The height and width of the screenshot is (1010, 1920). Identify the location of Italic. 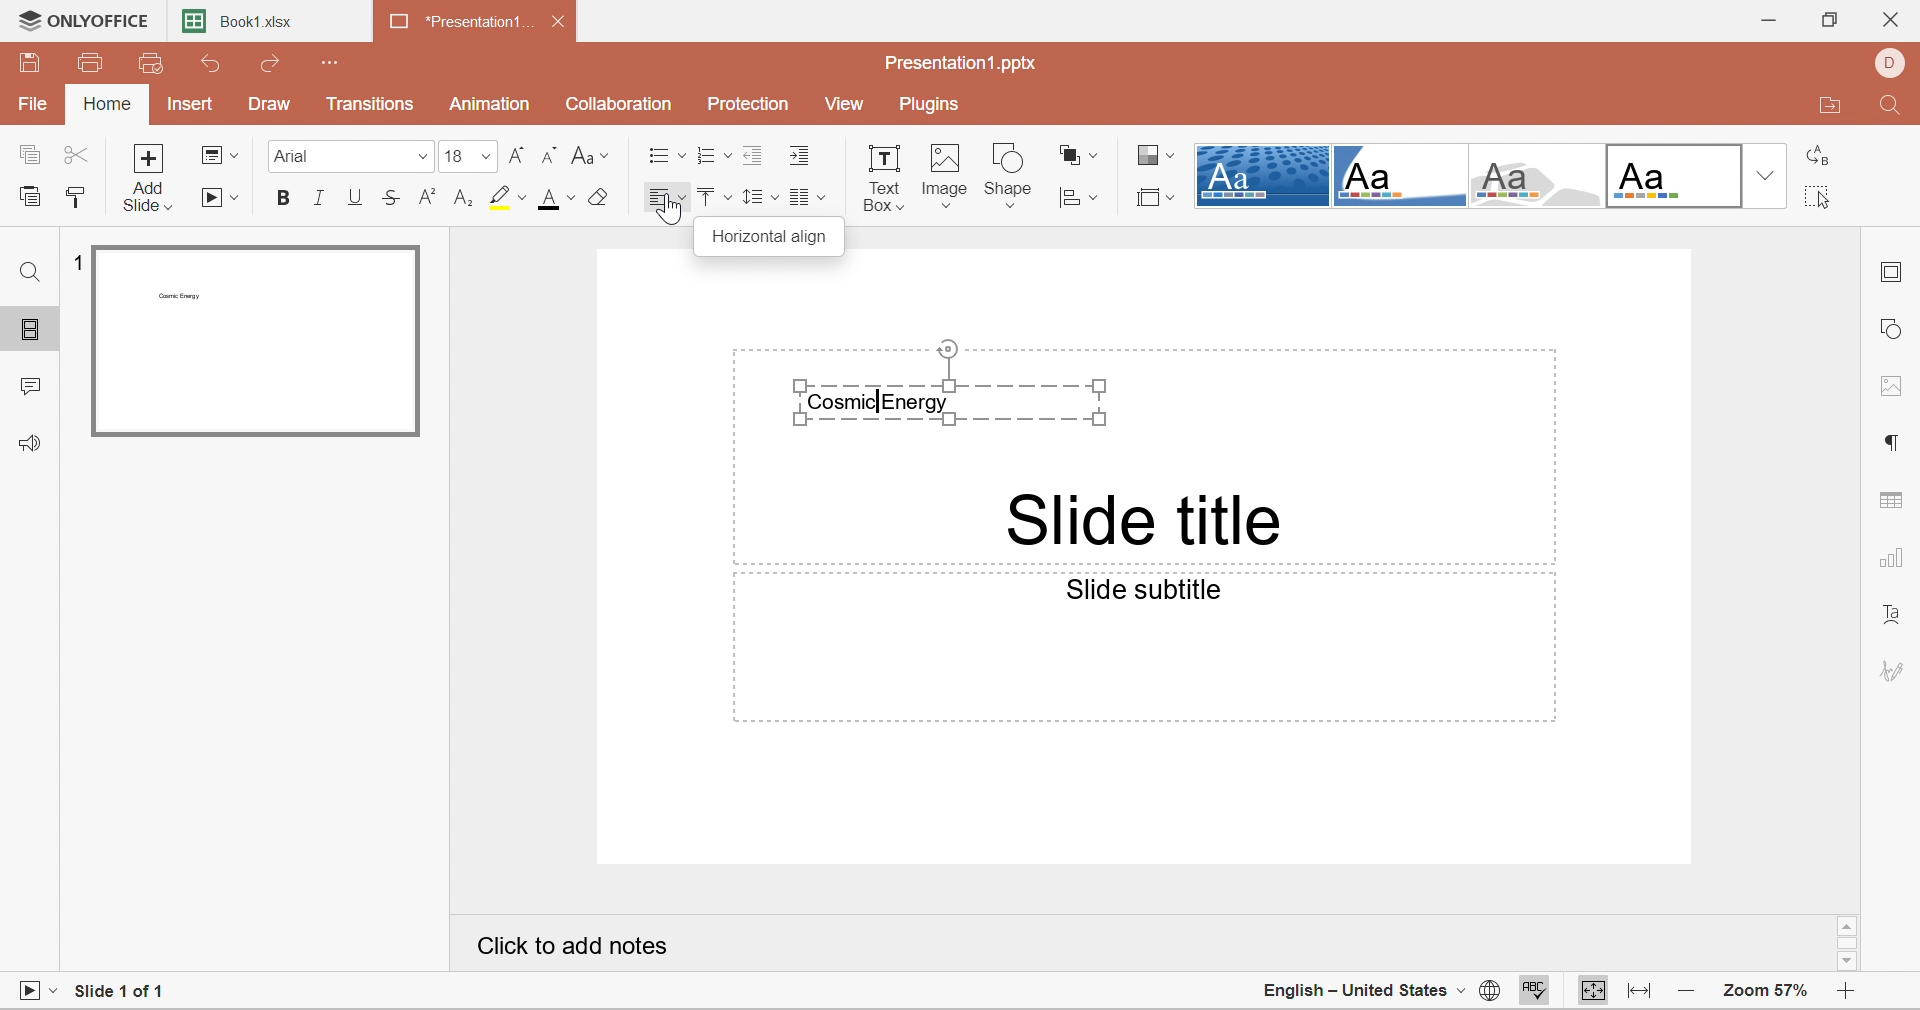
(319, 199).